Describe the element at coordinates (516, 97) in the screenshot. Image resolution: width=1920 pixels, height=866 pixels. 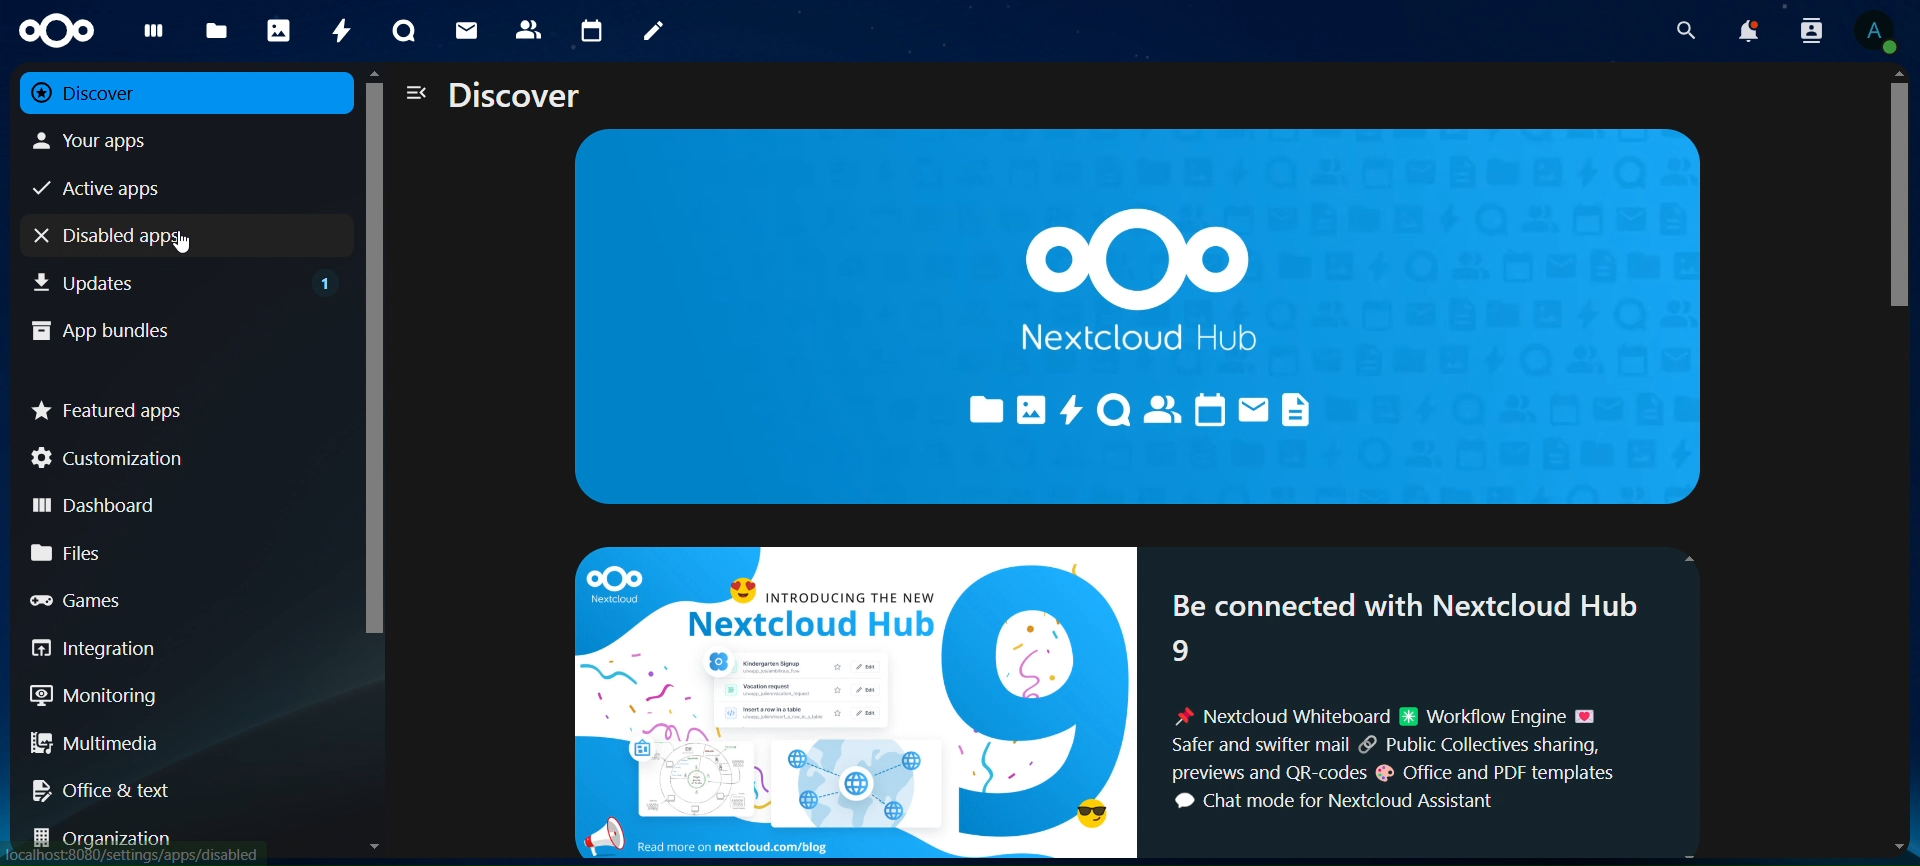
I see `discover` at that location.